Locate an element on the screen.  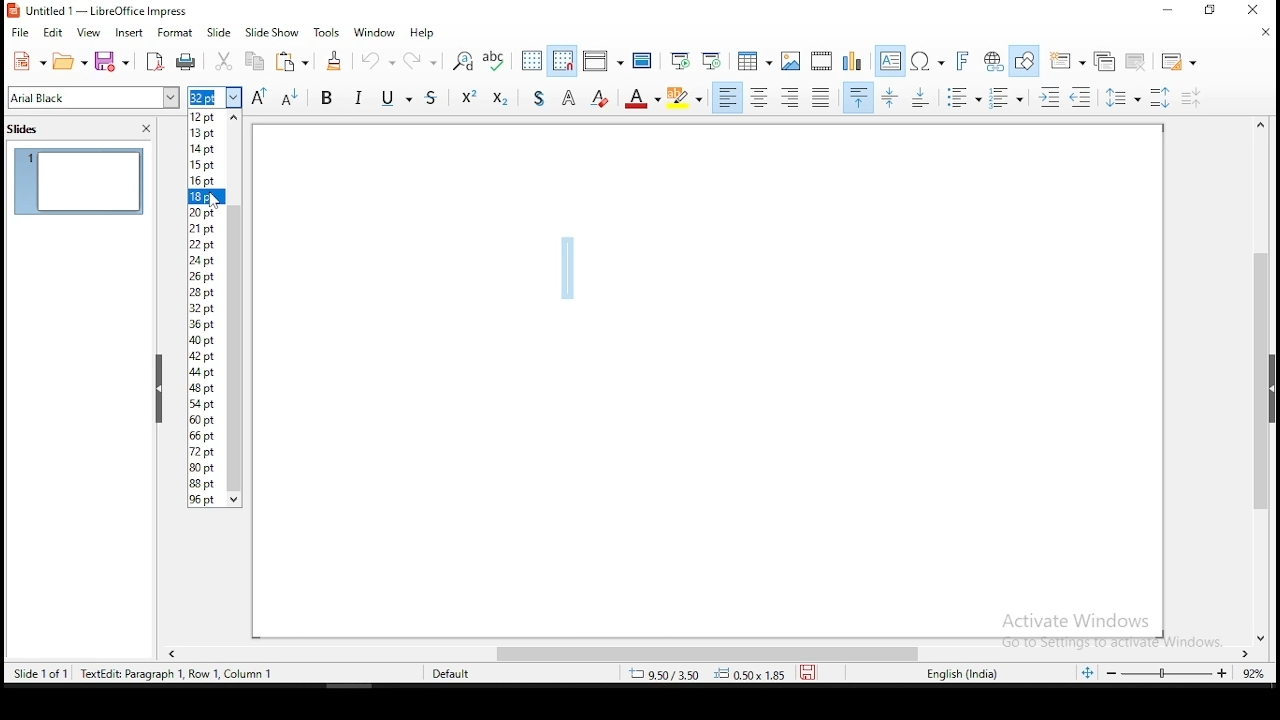
Left Align is located at coordinates (727, 97).